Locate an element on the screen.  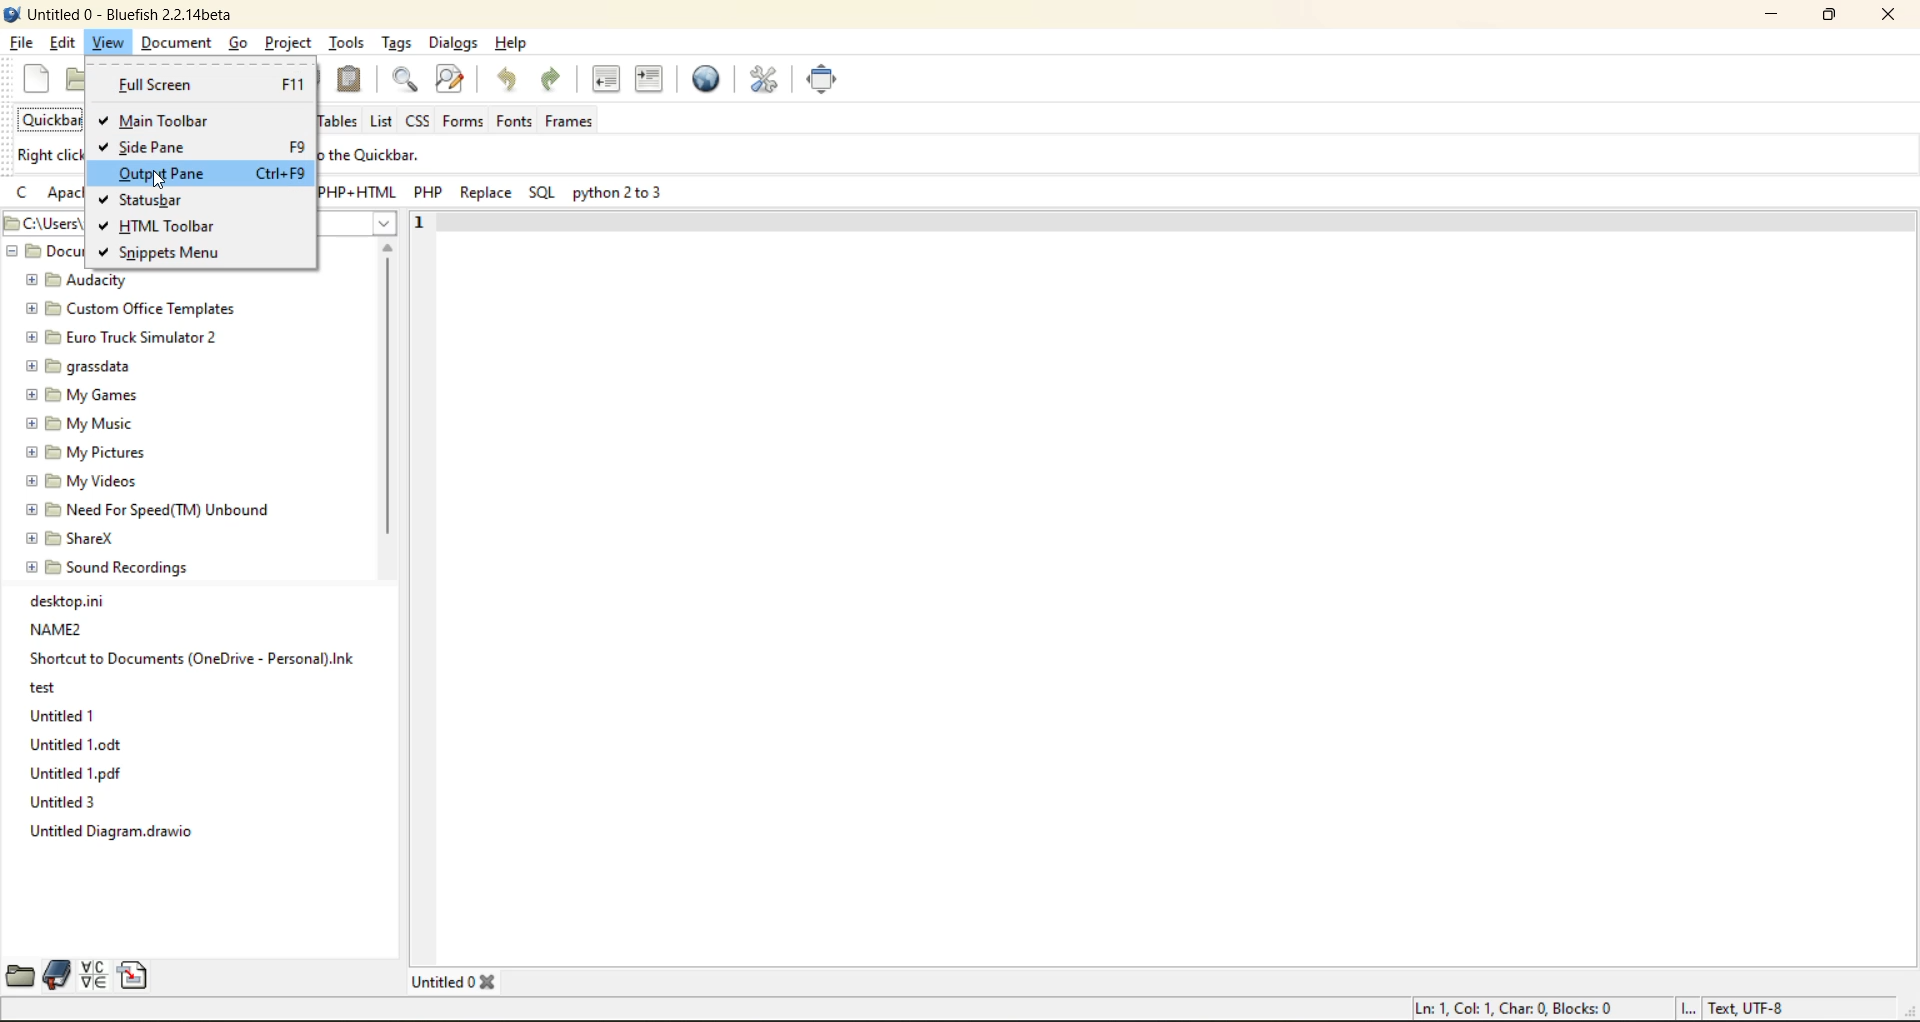
Need For Speed(TM) Unbound is located at coordinates (143, 511).